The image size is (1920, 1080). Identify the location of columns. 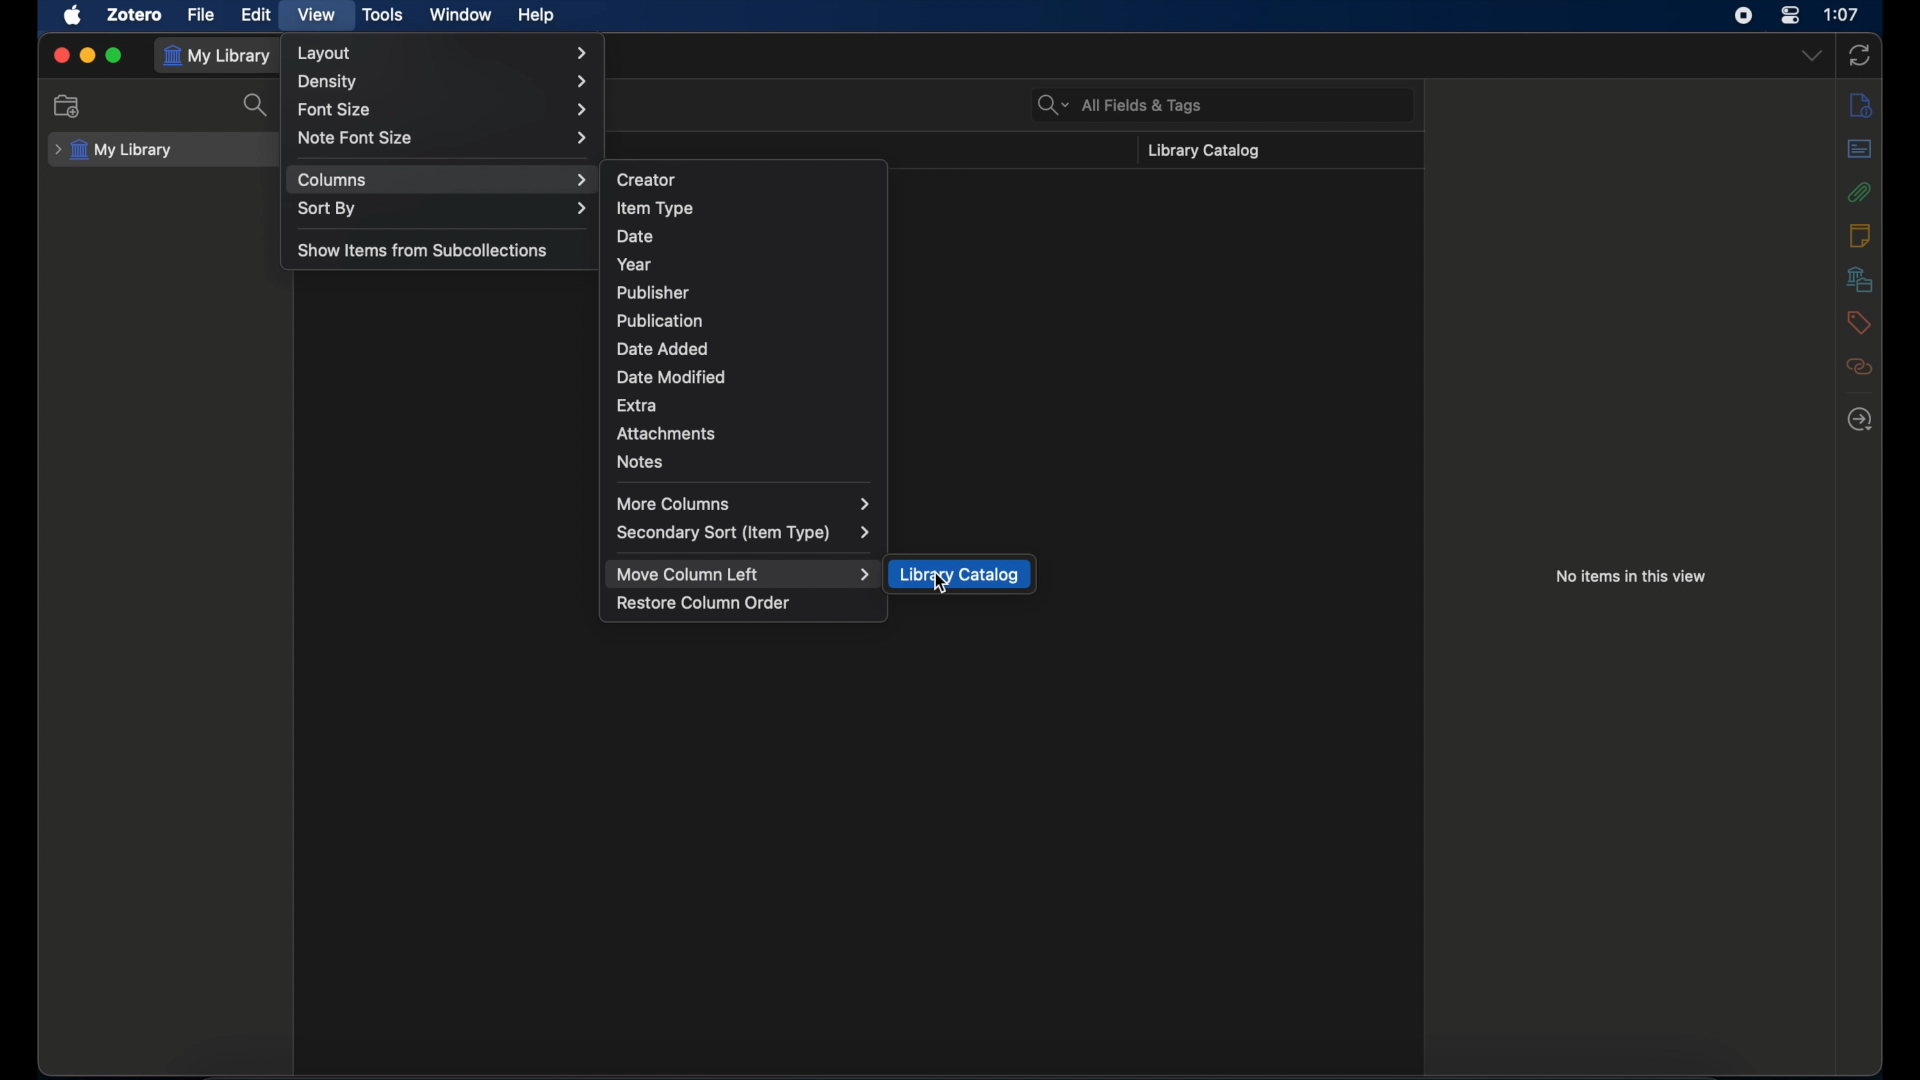
(443, 181).